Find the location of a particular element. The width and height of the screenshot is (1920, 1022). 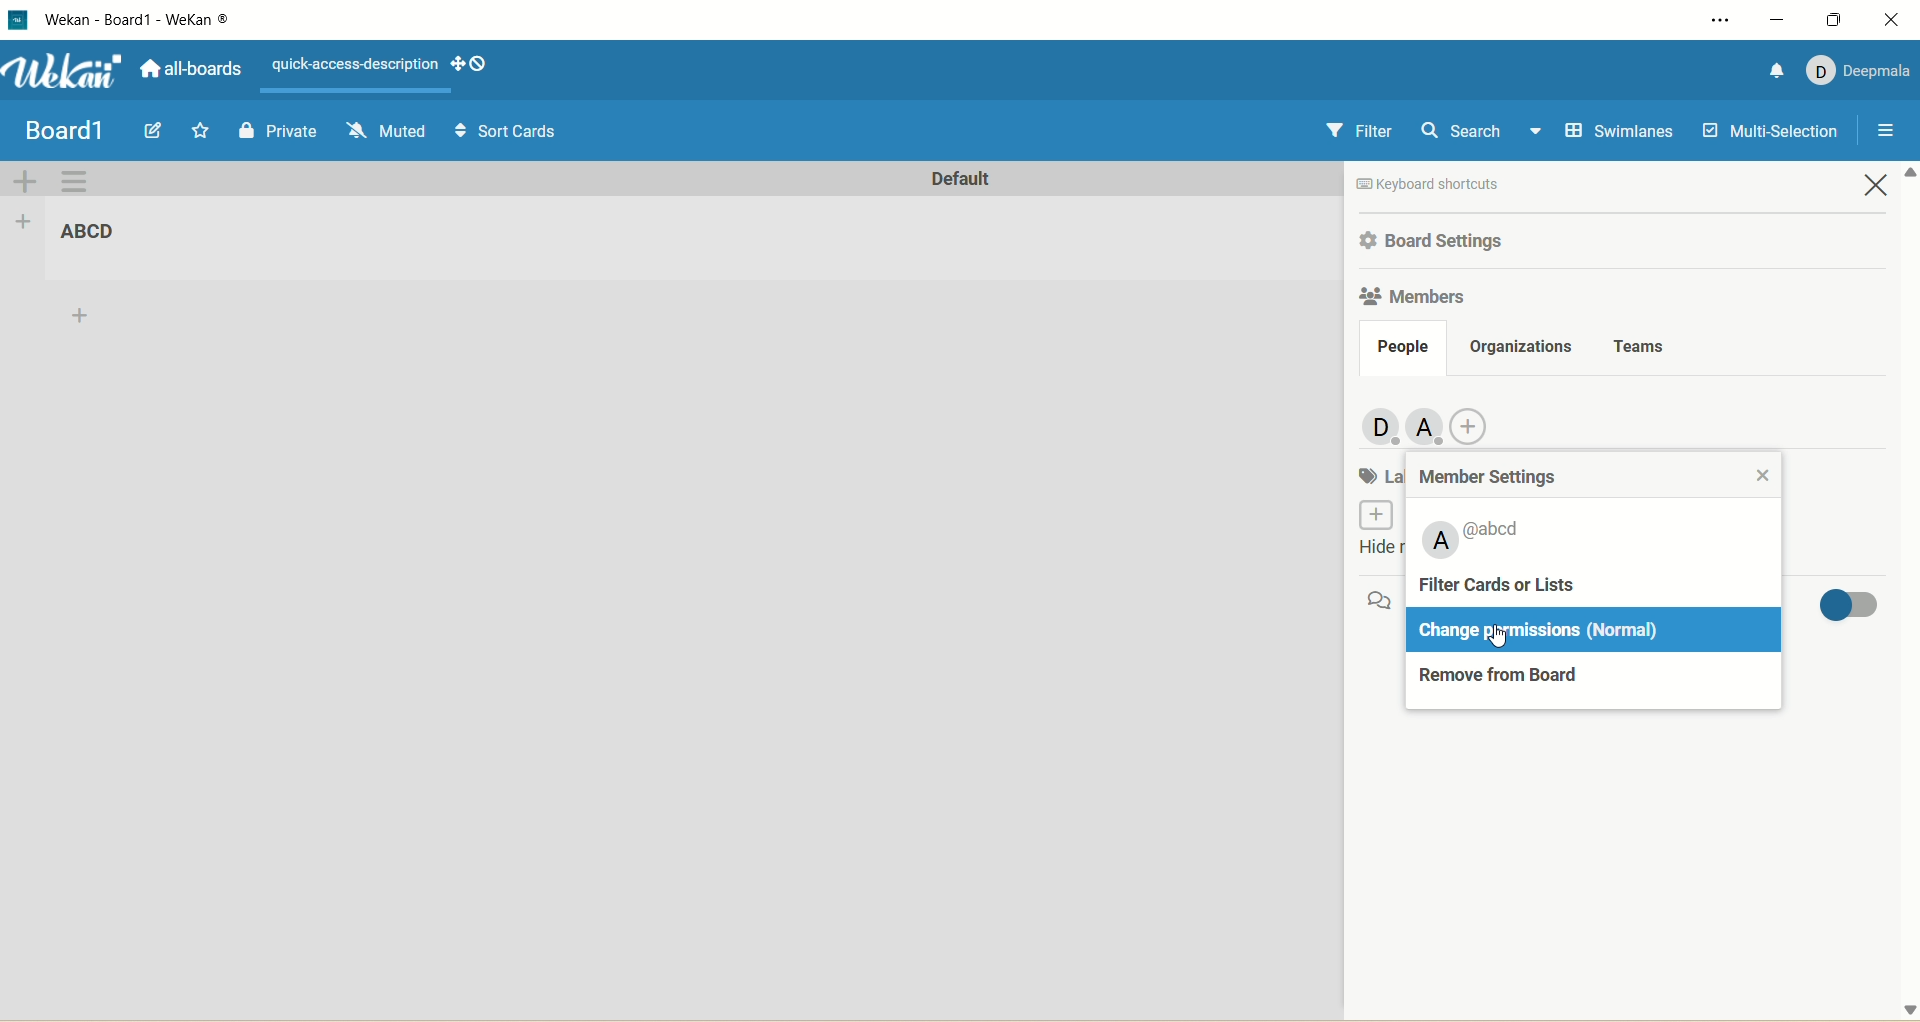

default is located at coordinates (959, 182).